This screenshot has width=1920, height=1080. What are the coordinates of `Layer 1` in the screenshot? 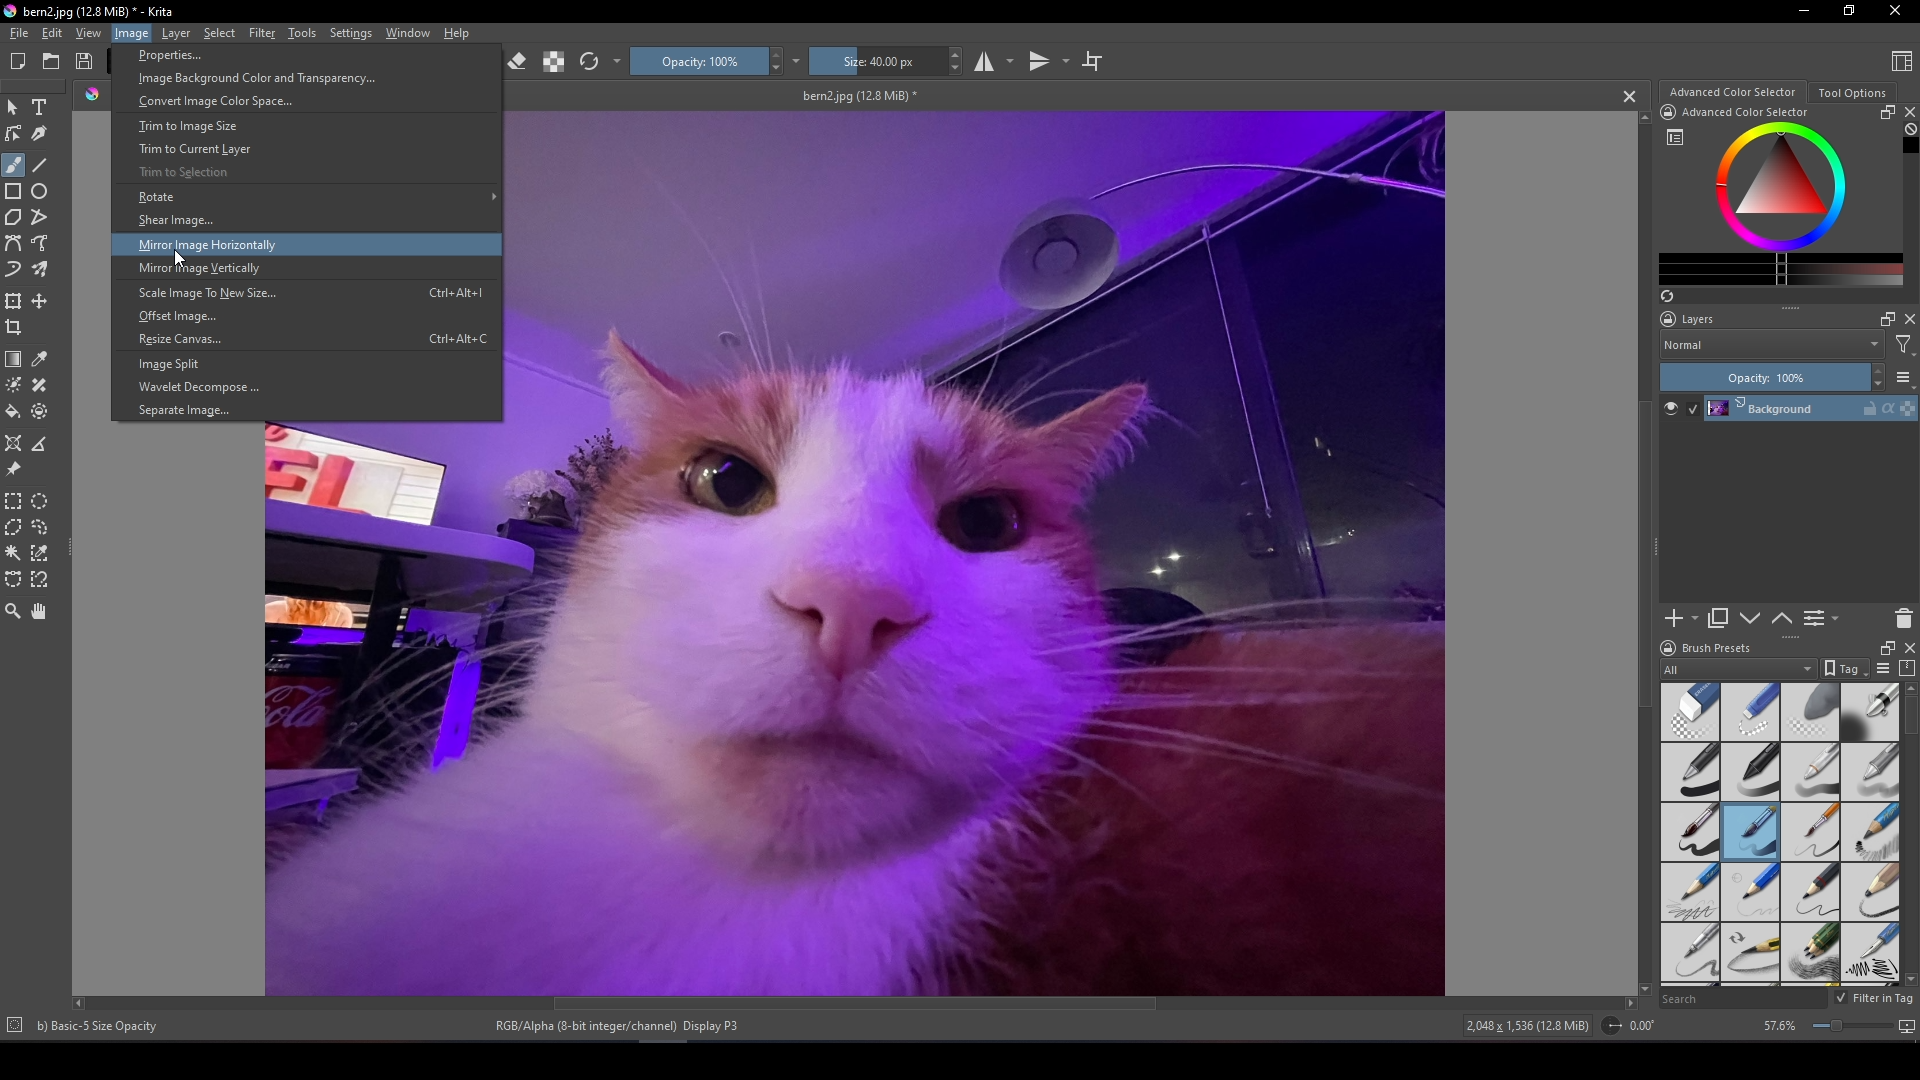 It's located at (1812, 408).